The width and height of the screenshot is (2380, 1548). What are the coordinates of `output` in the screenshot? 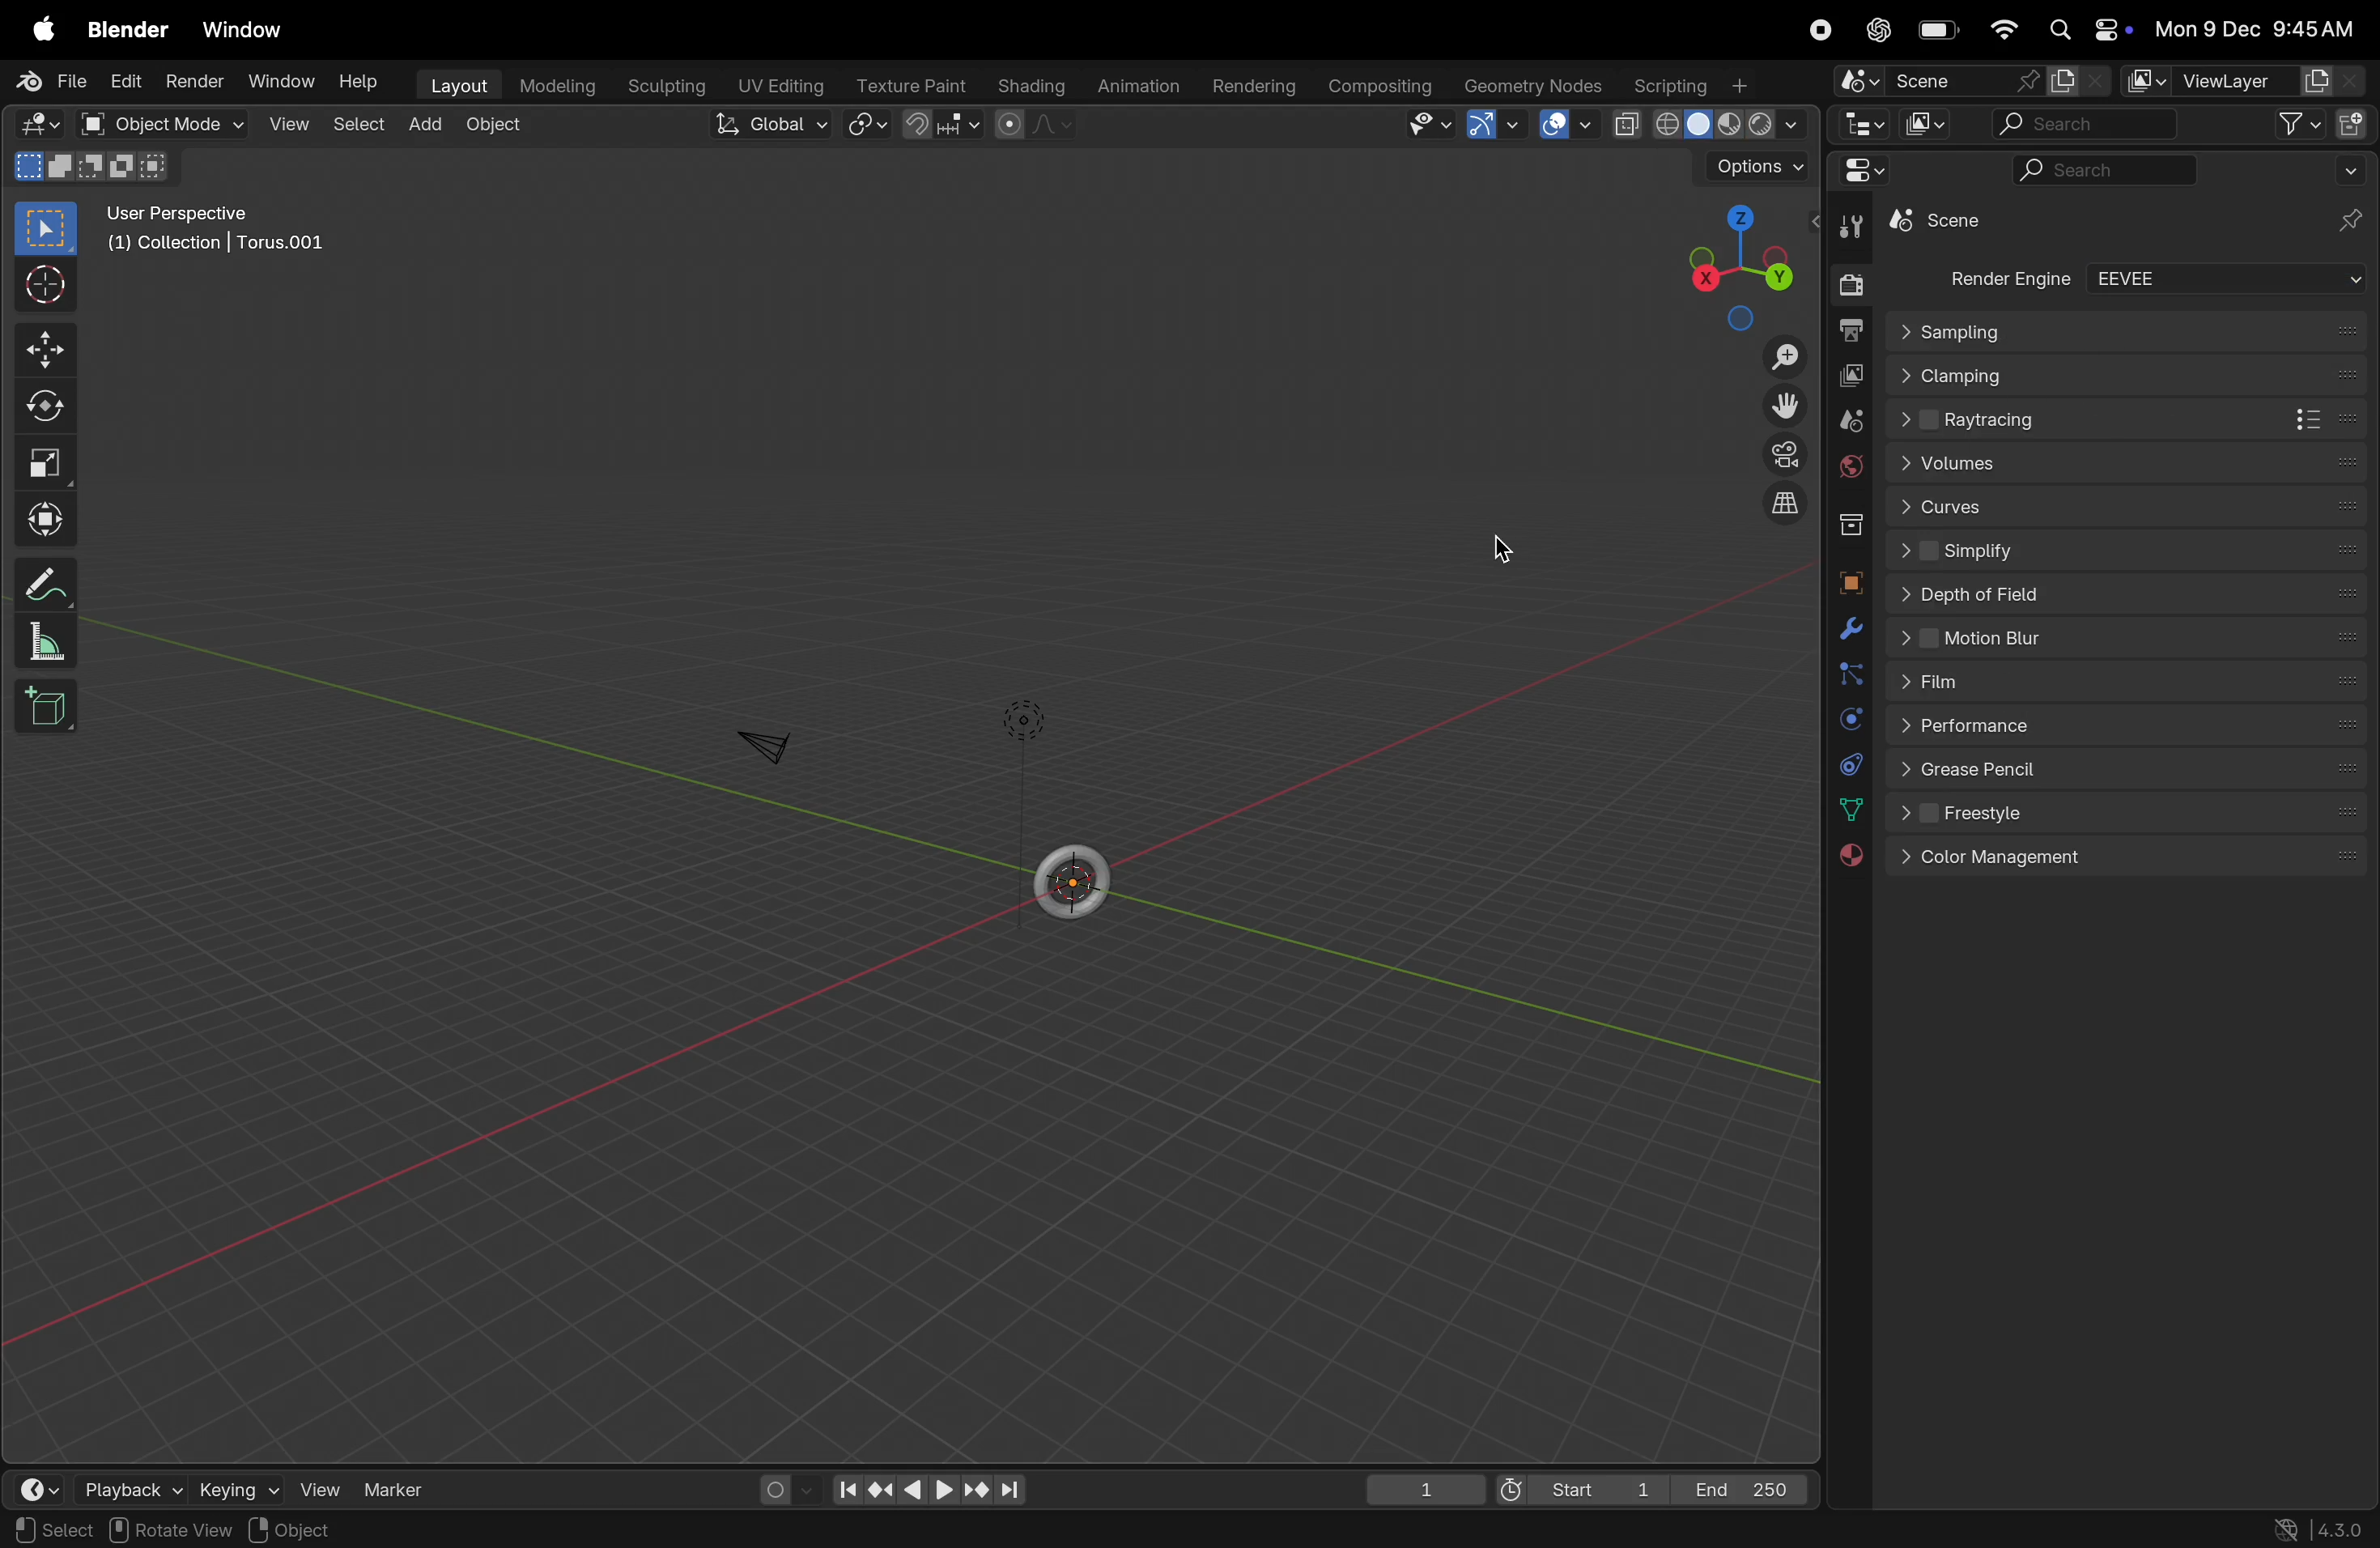 It's located at (1849, 328).